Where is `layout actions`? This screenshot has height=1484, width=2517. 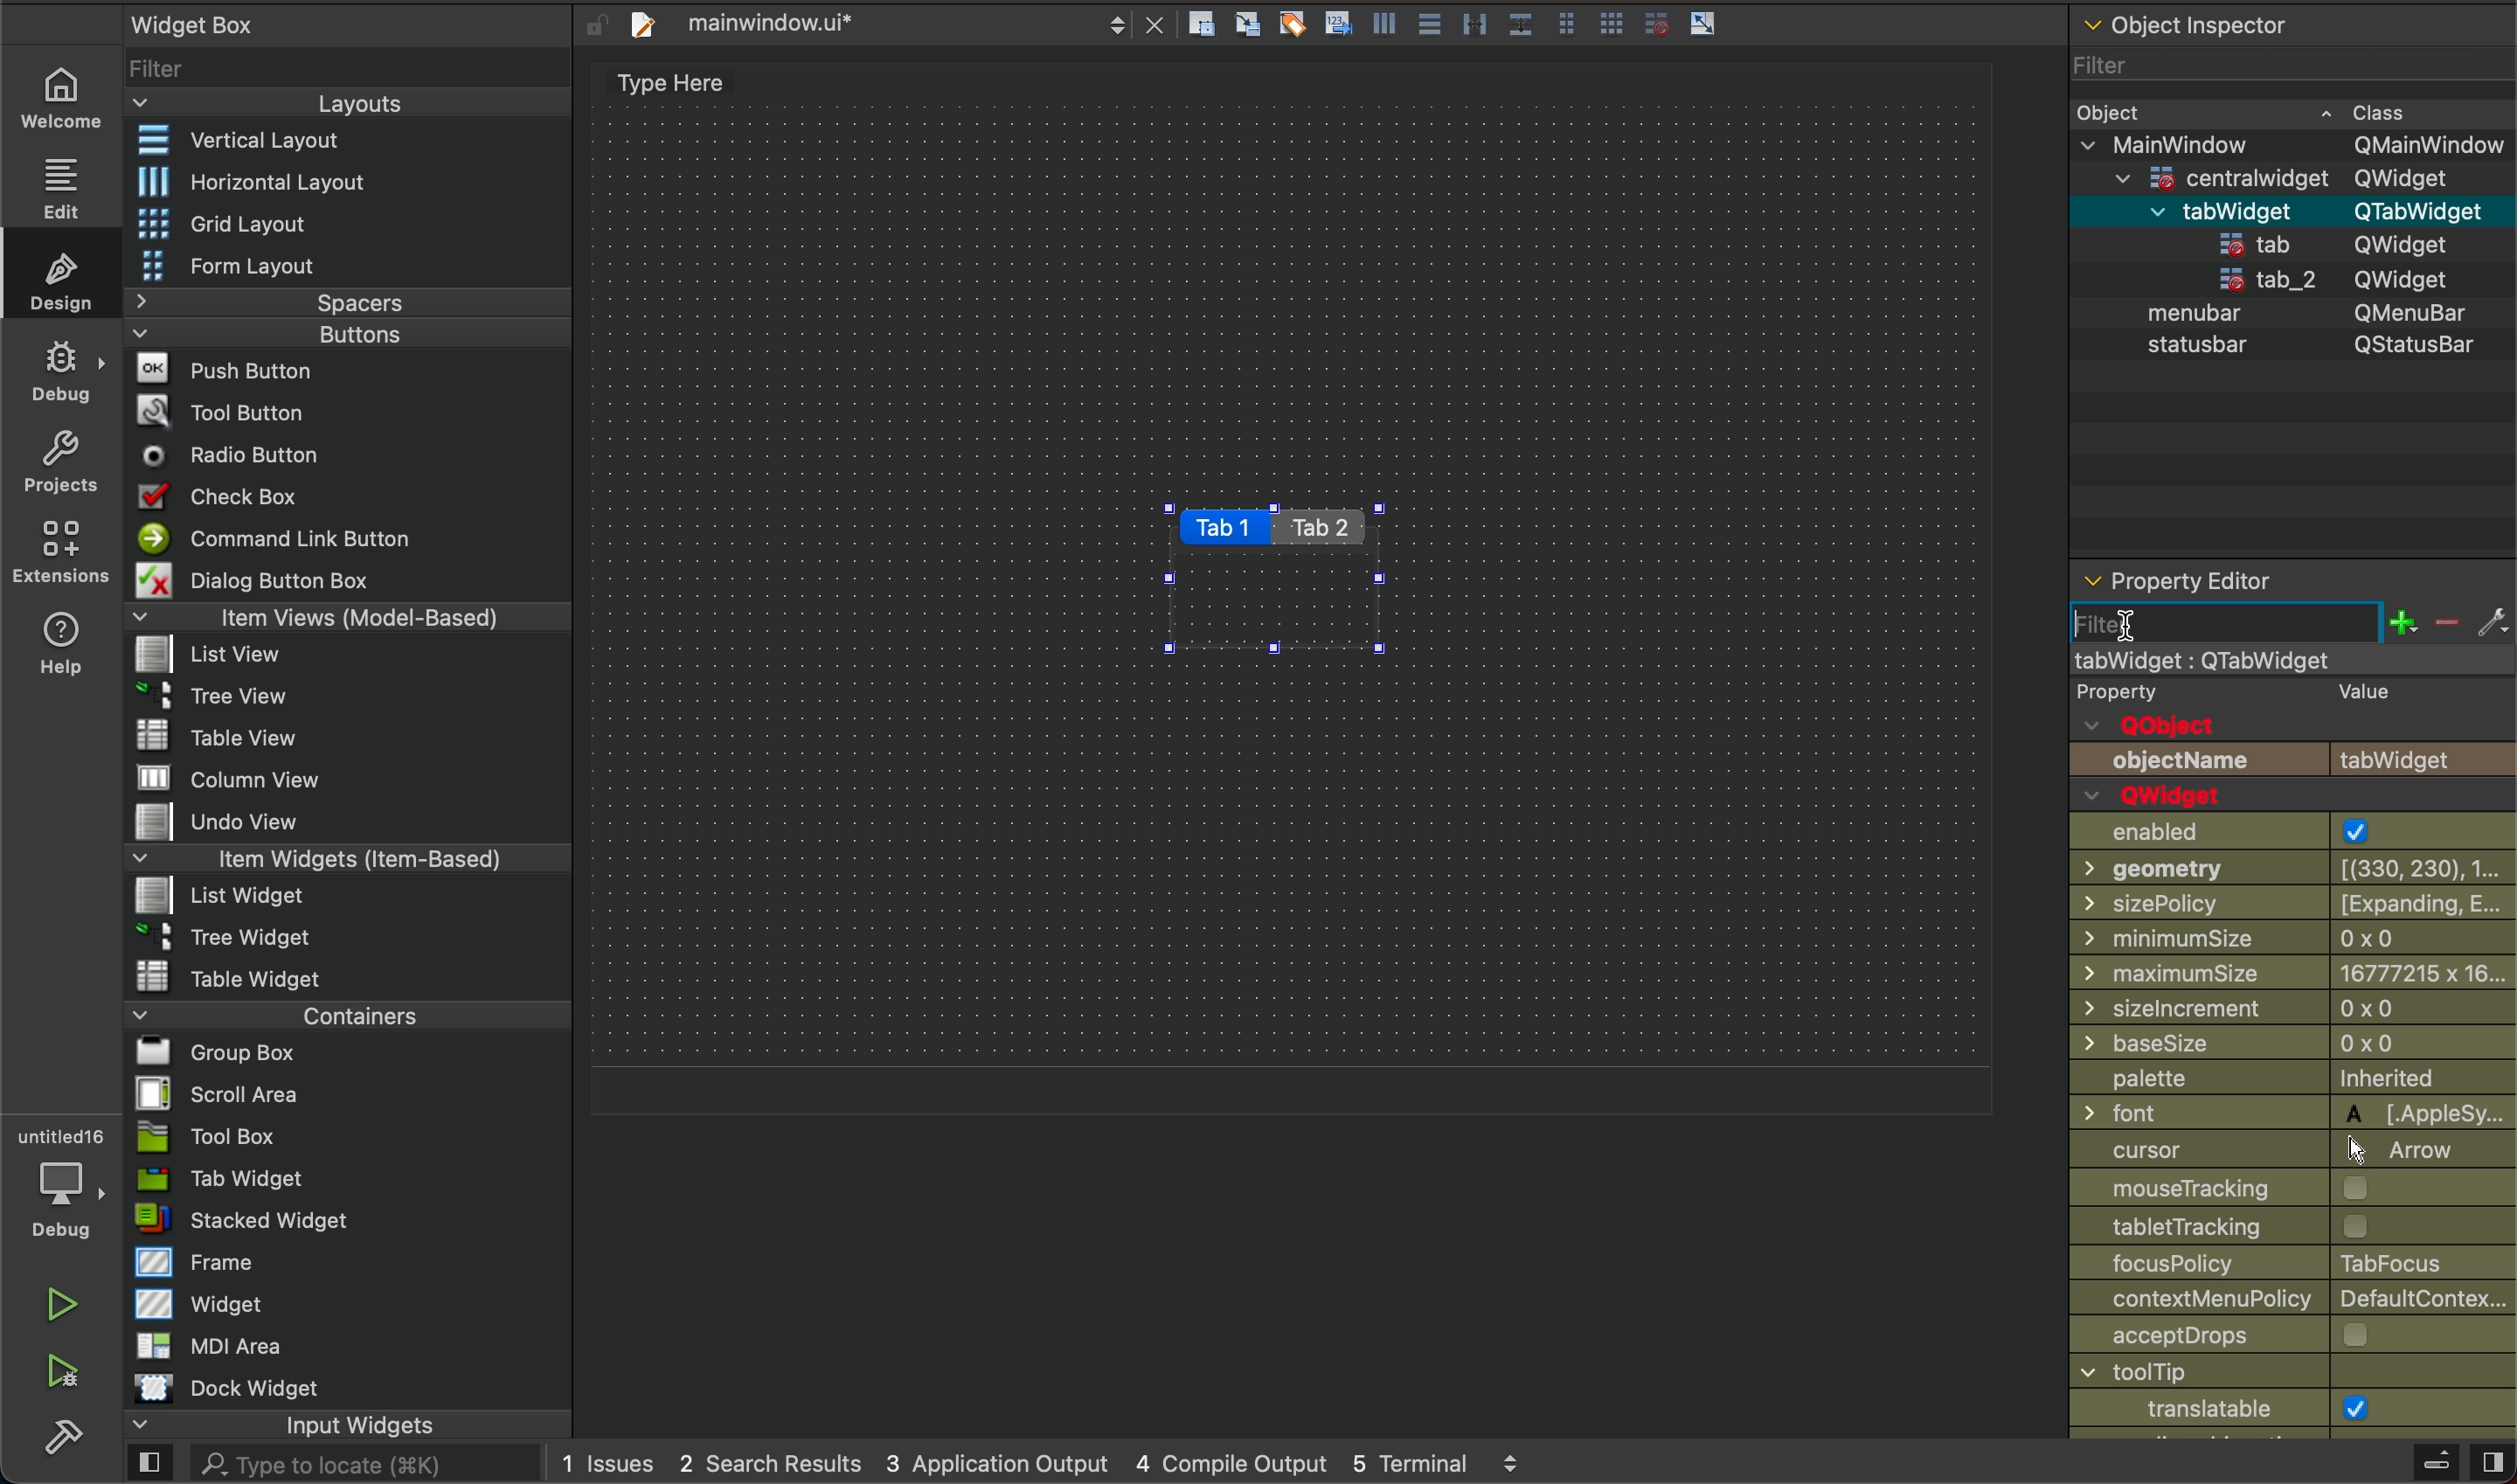 layout actions is located at coordinates (1541, 22).